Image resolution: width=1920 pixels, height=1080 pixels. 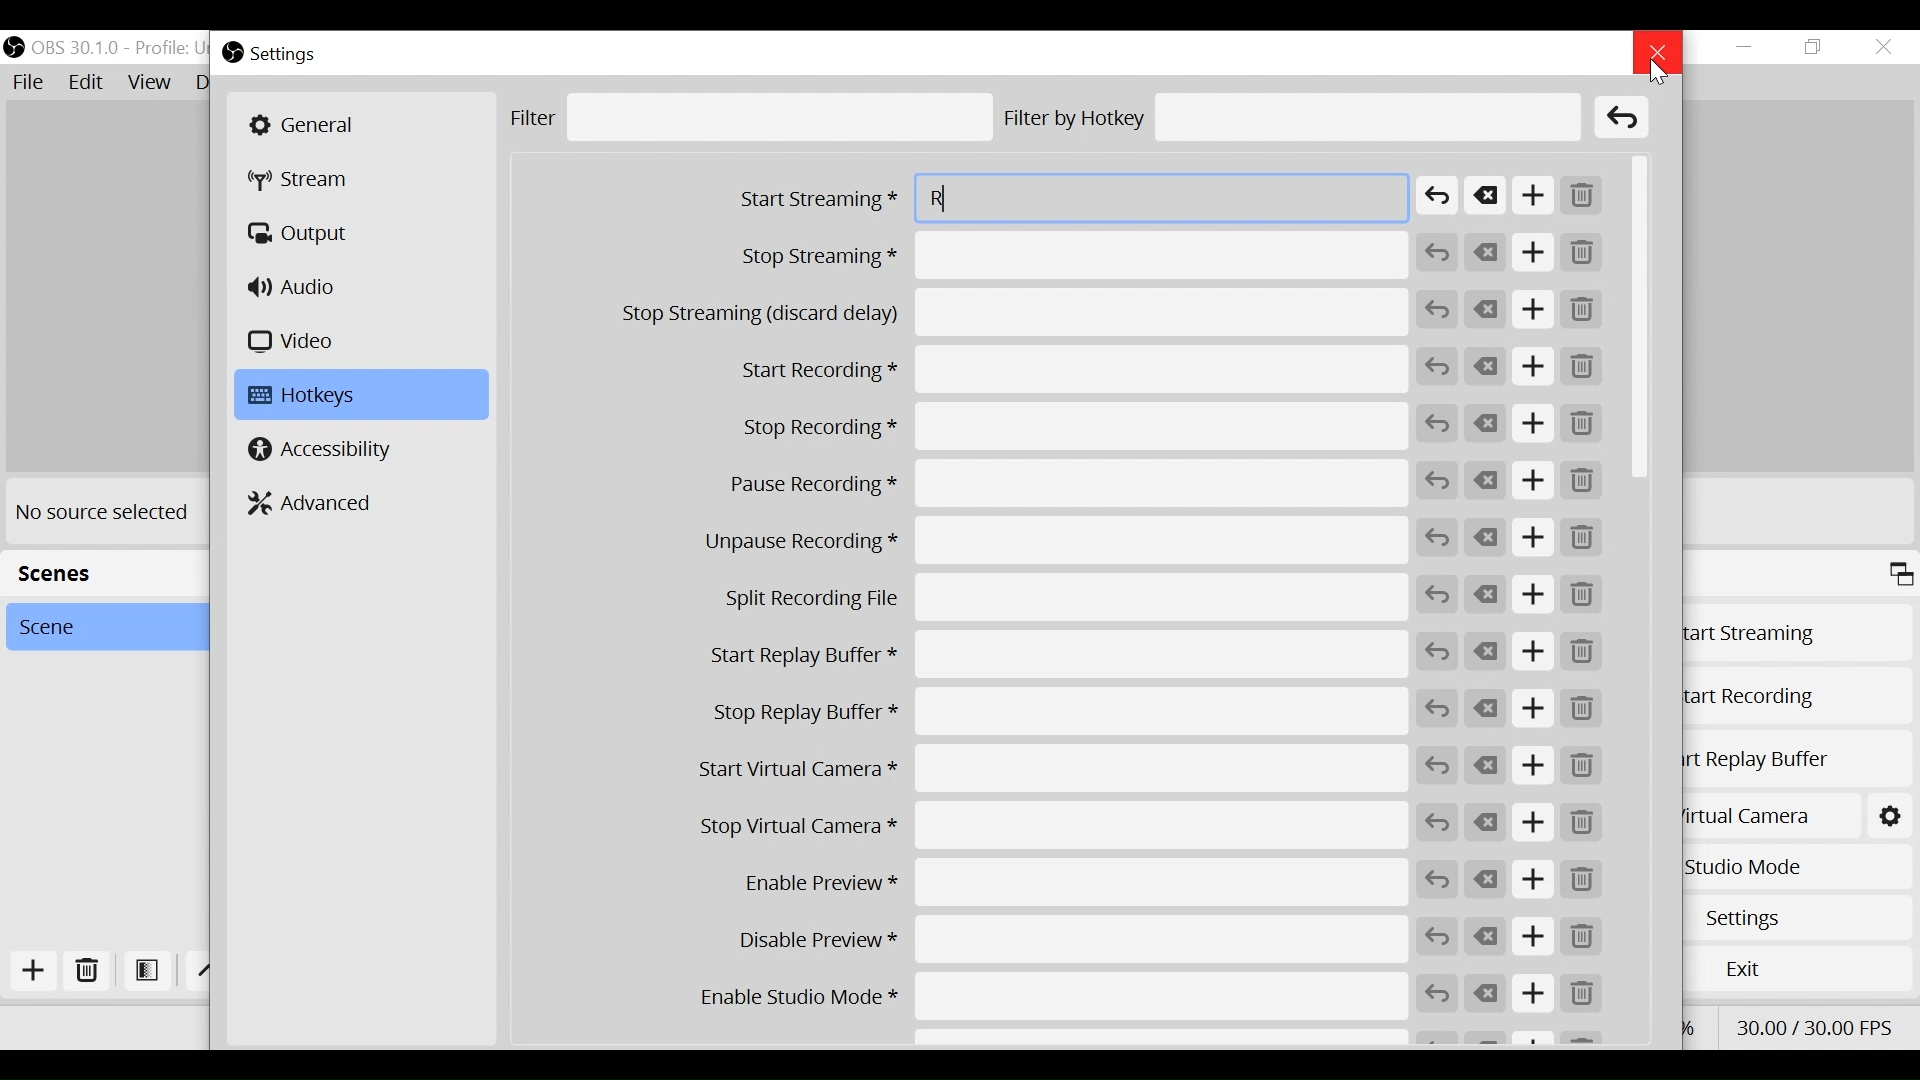 I want to click on Add, so click(x=1537, y=366).